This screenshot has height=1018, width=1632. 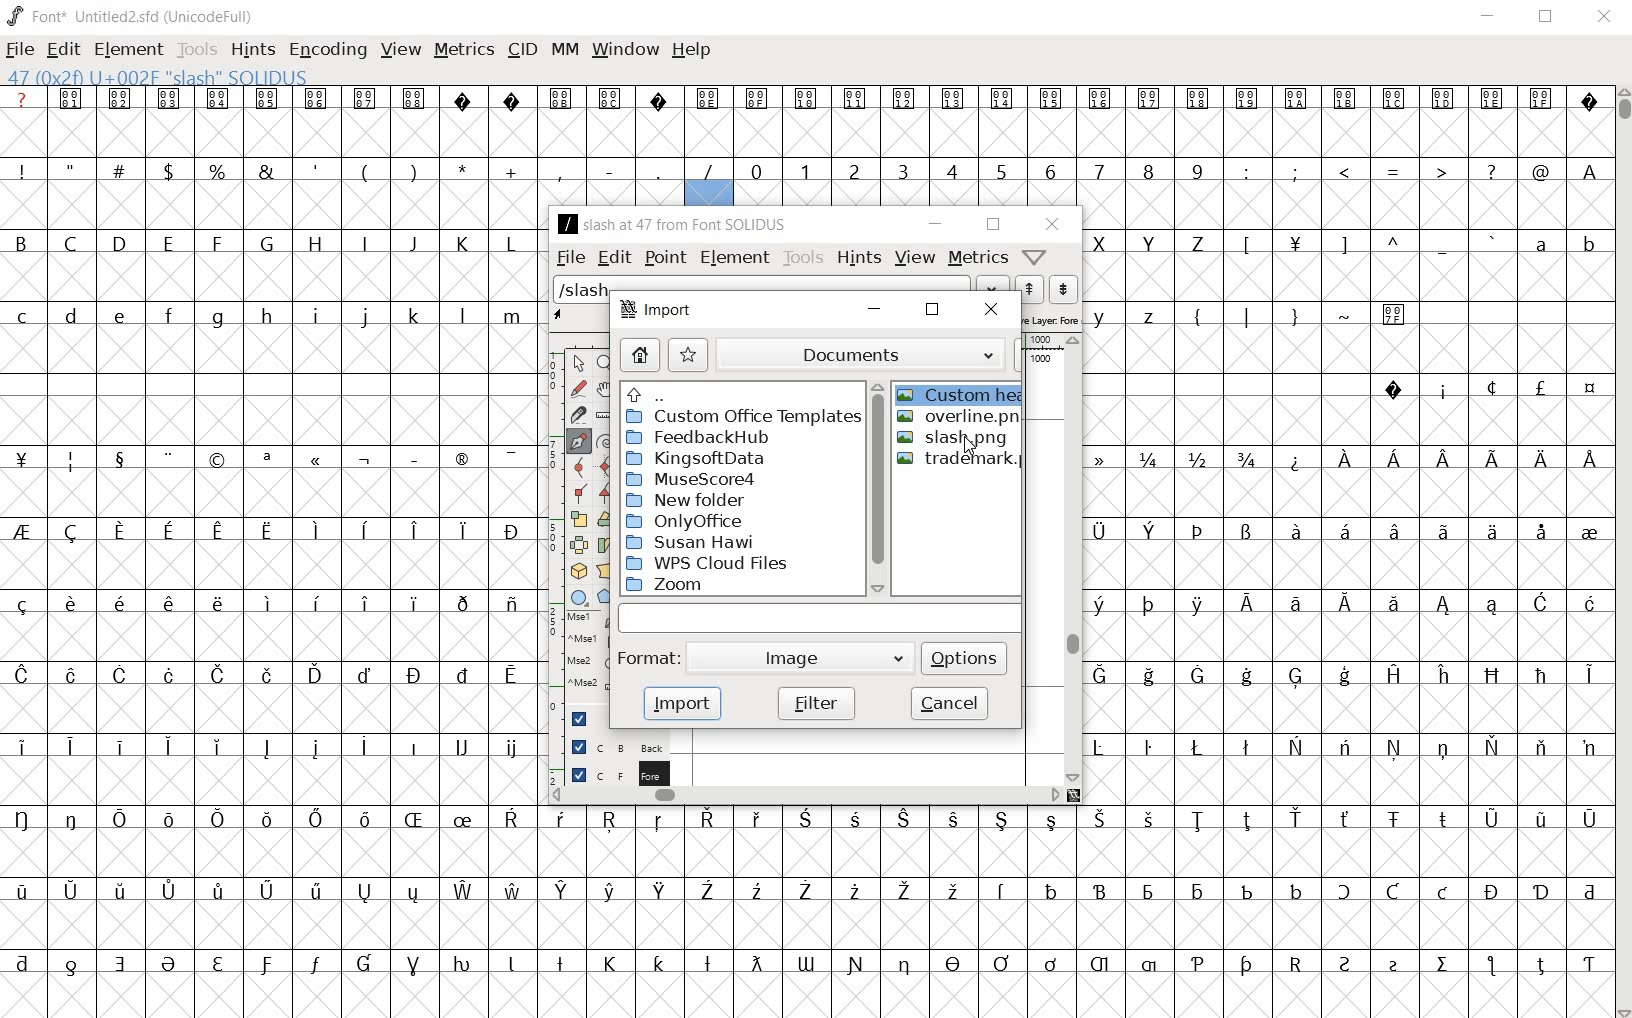 I want to click on cursor, so click(x=971, y=447).